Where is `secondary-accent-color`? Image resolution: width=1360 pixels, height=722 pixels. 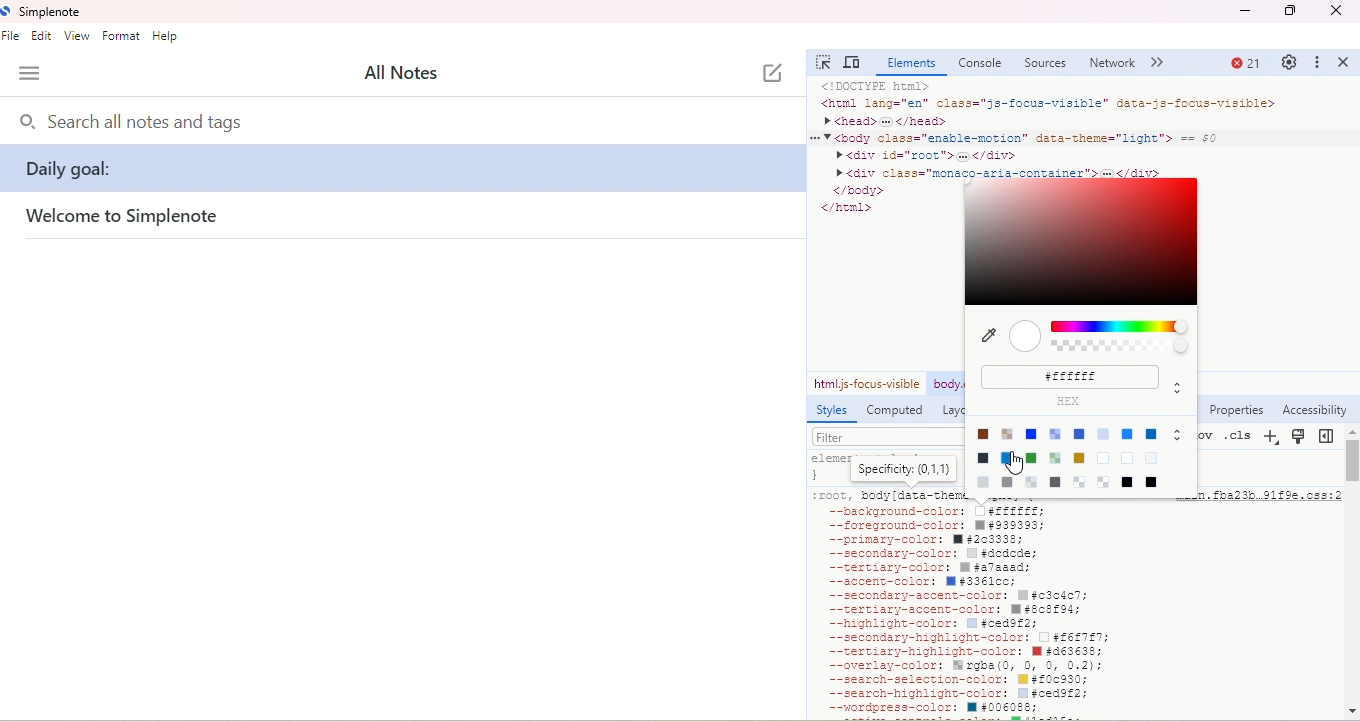 secondary-accent-color is located at coordinates (955, 597).